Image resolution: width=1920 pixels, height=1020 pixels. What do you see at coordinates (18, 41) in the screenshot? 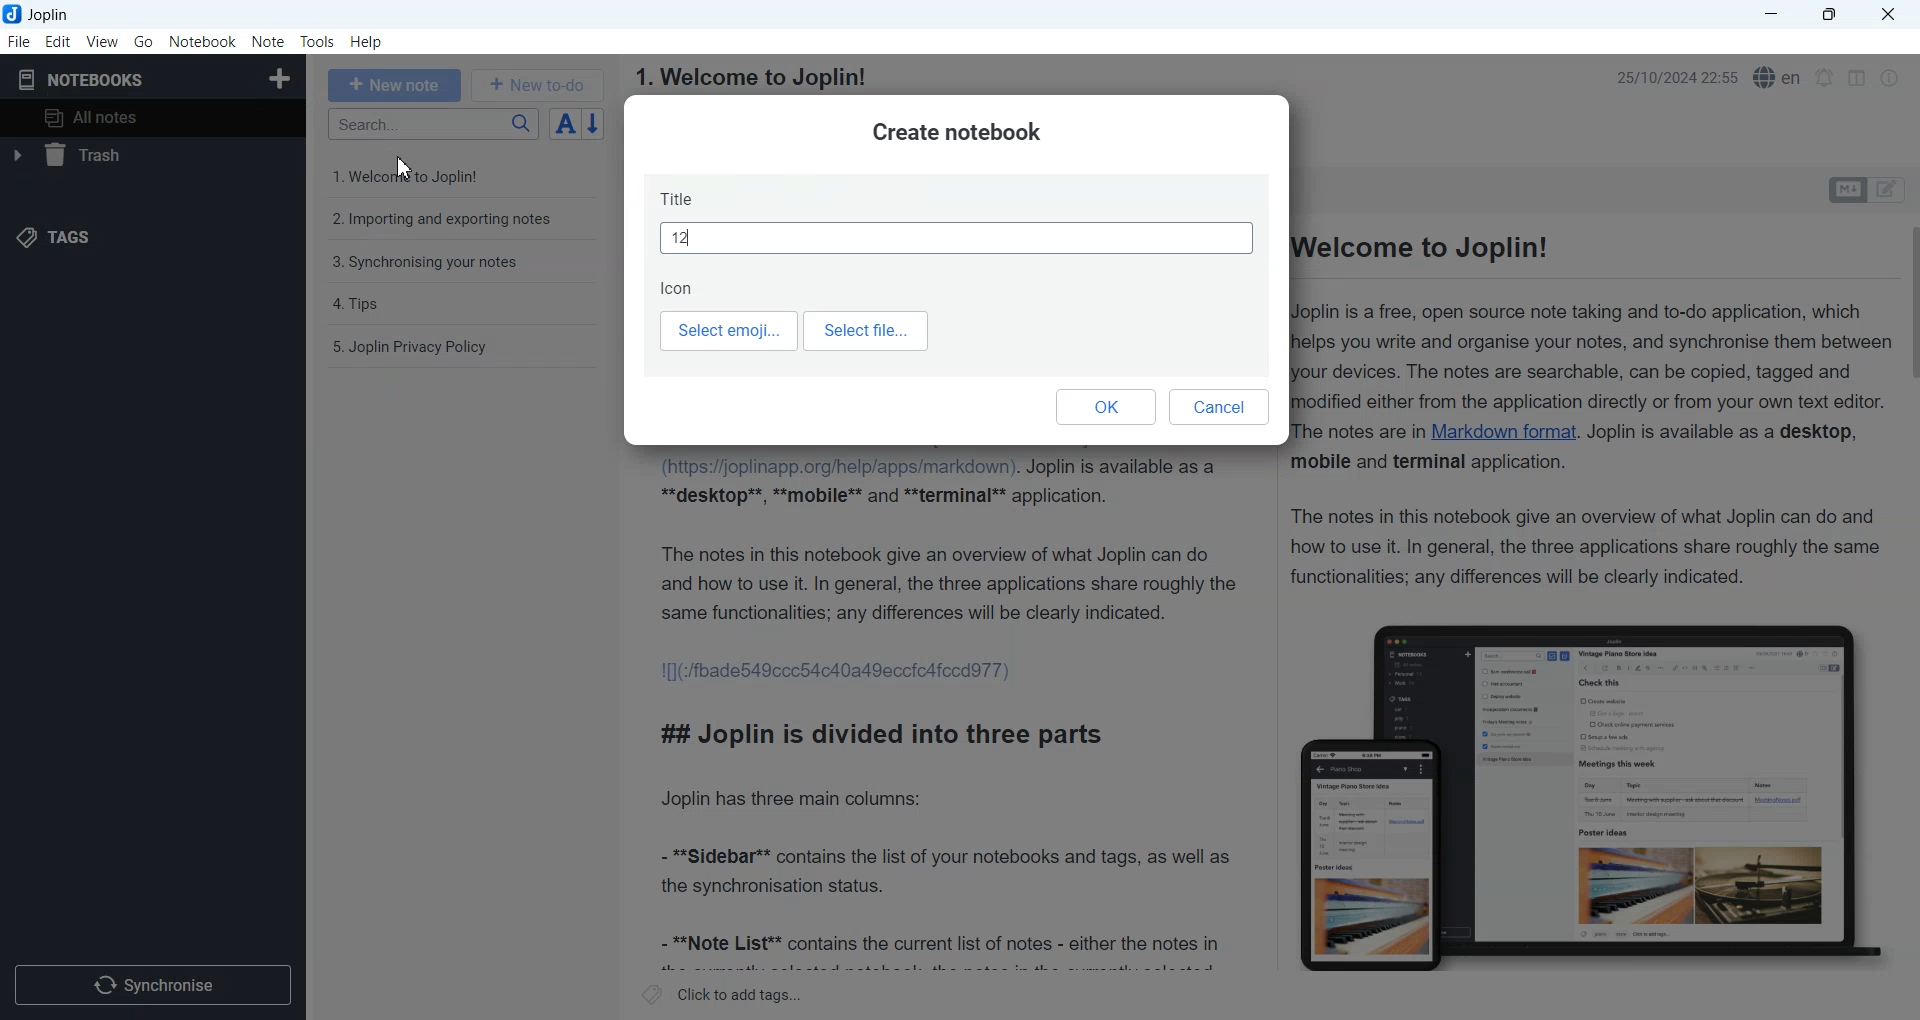
I see `File ` at bounding box center [18, 41].